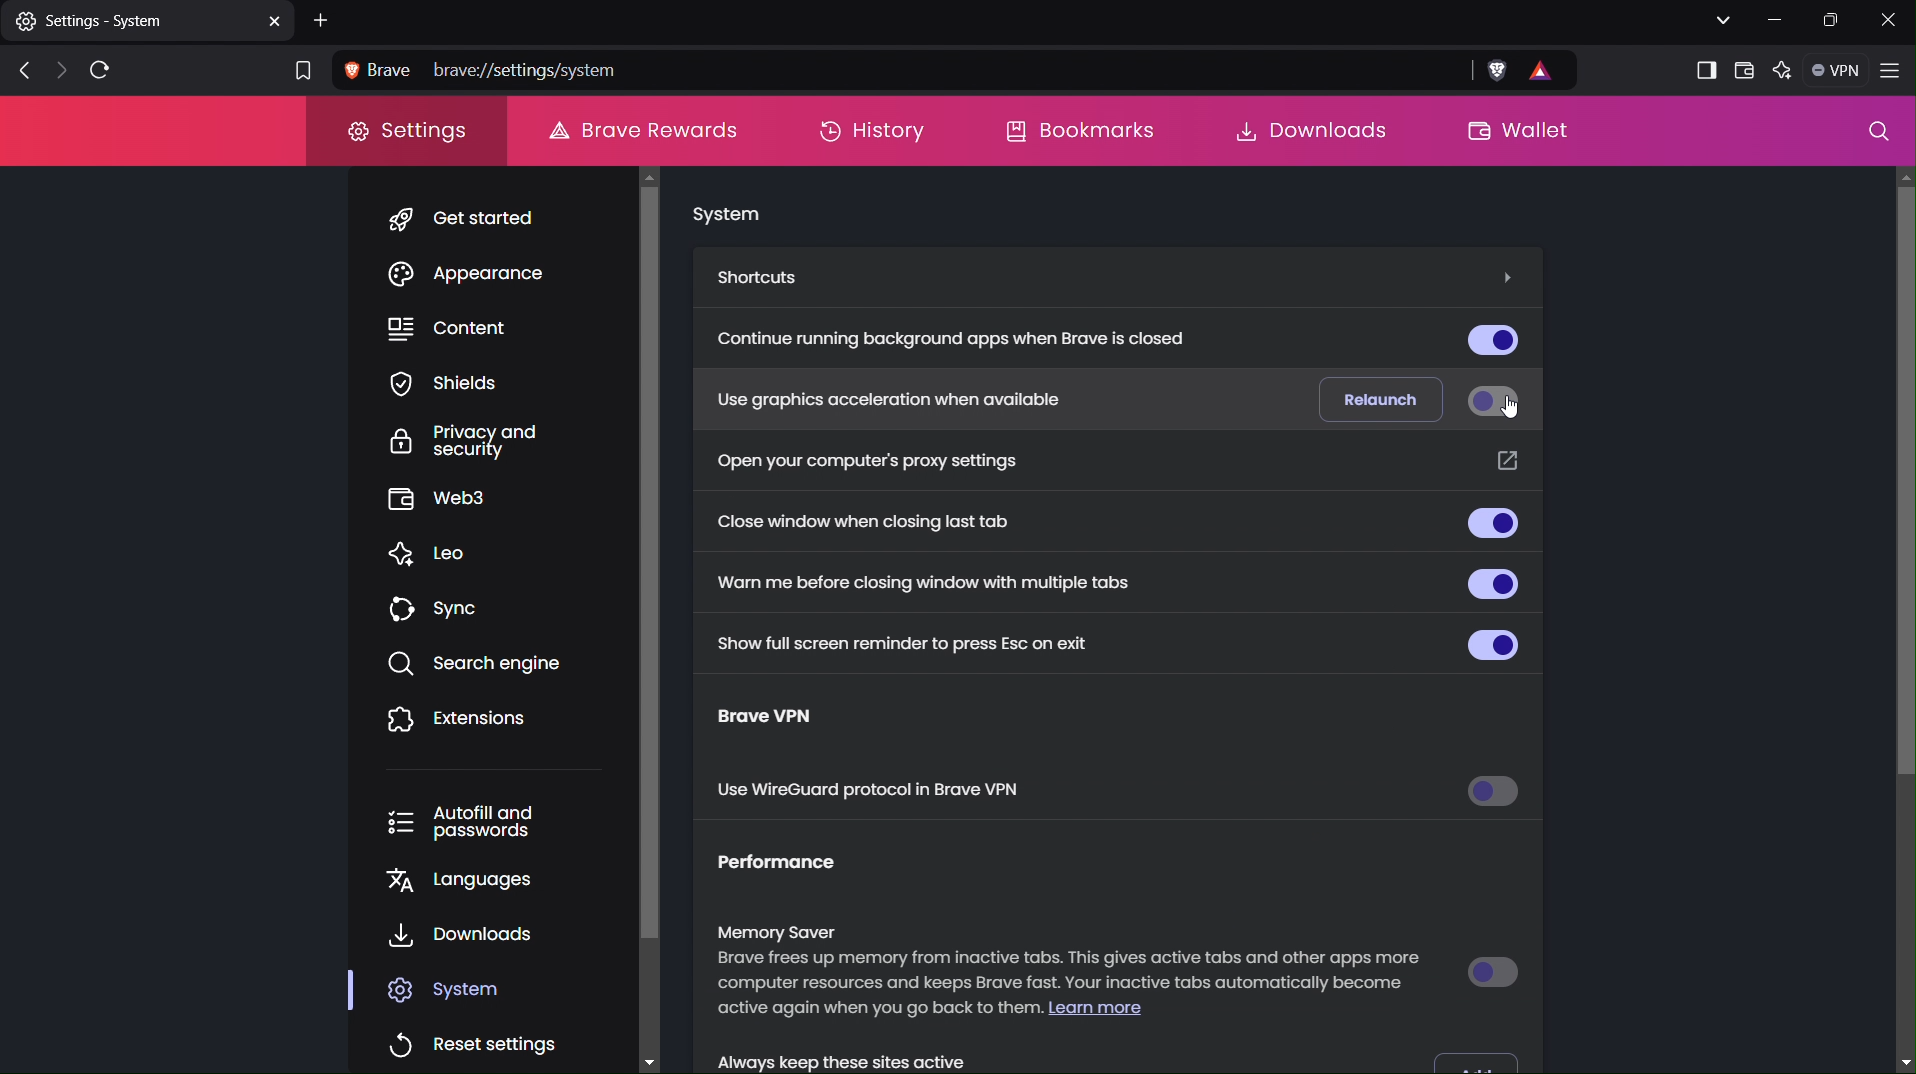 This screenshot has width=1916, height=1074. I want to click on Reset settings, so click(478, 1038).